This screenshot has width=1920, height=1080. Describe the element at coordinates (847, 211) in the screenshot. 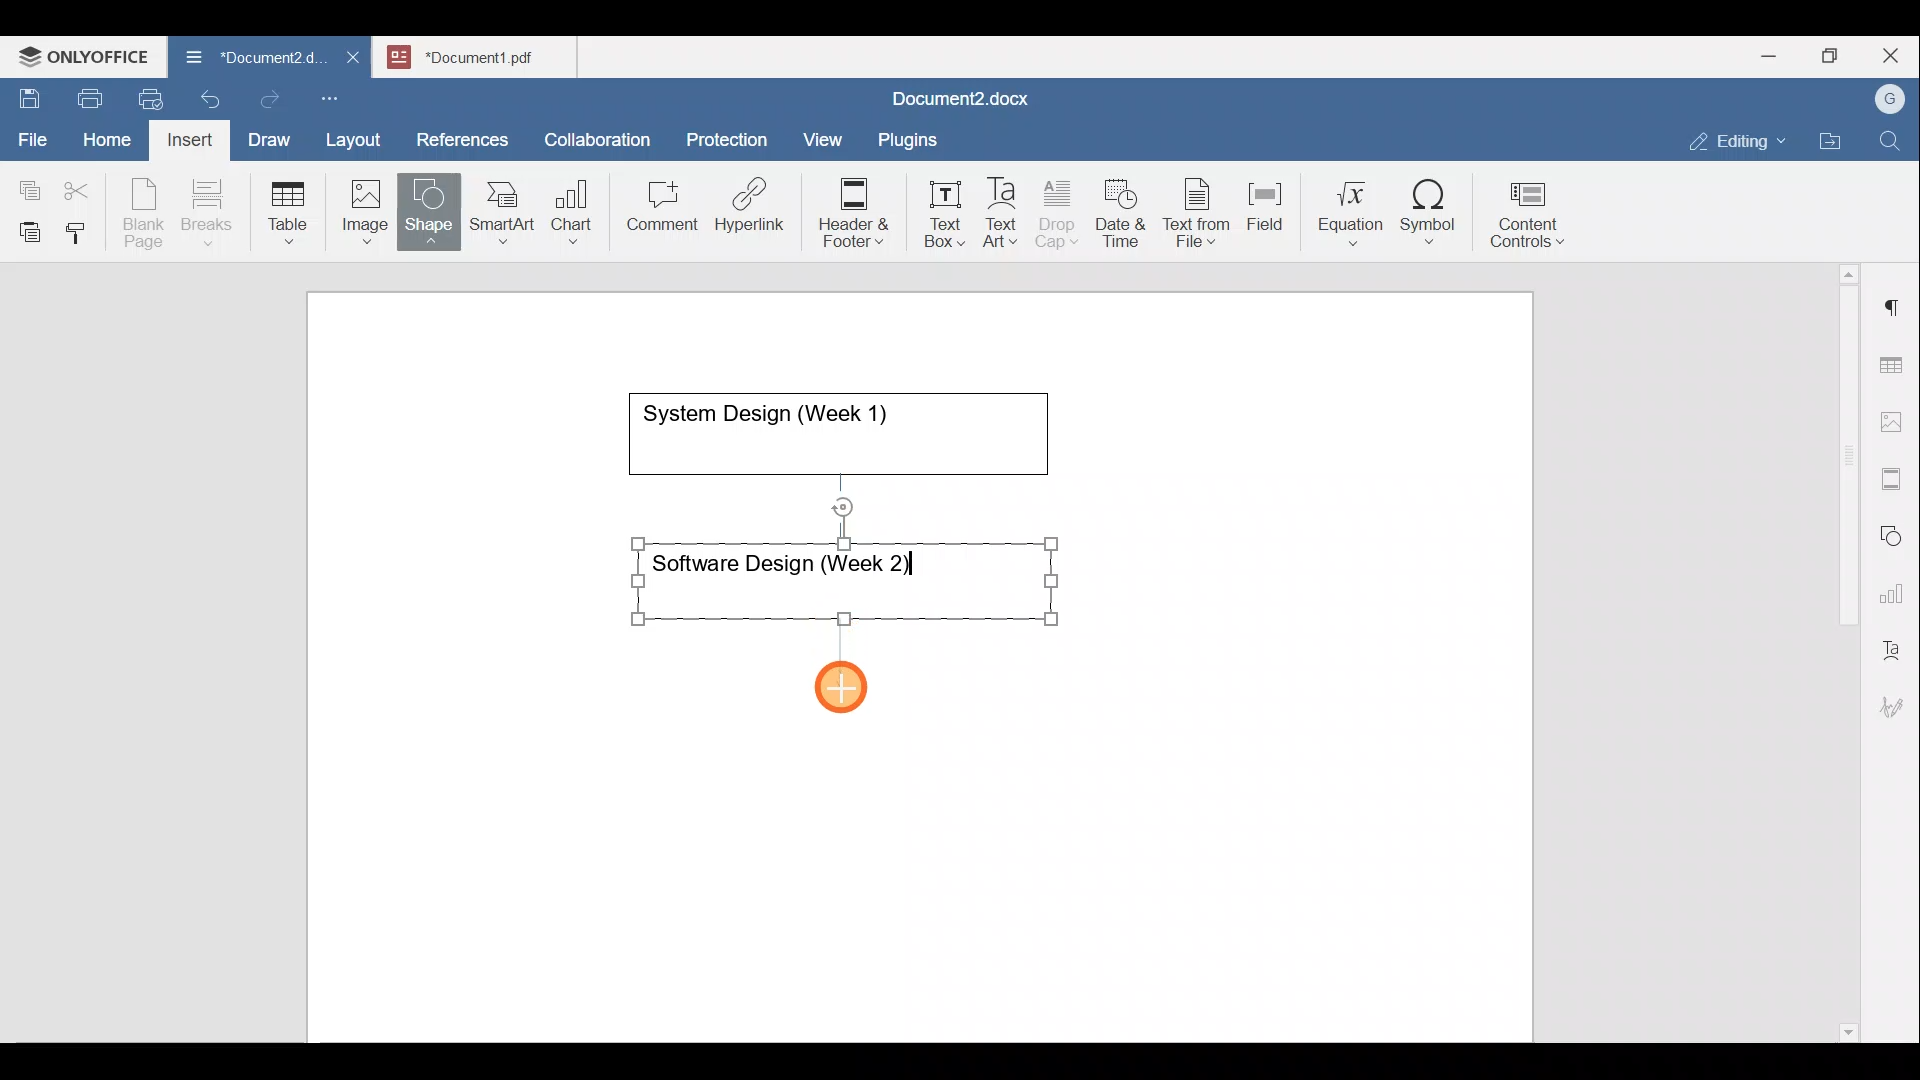

I see `Header & footer` at that location.